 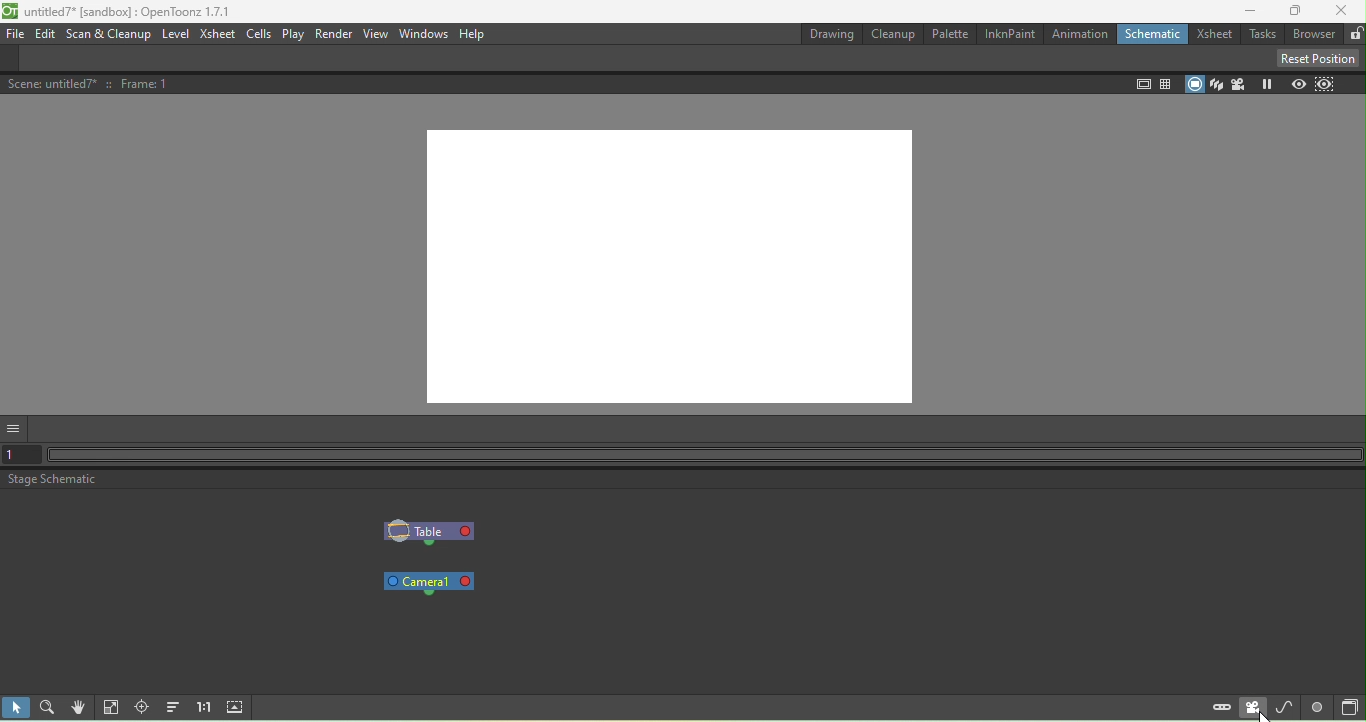 I want to click on Lock rooms tab, so click(x=1354, y=34).